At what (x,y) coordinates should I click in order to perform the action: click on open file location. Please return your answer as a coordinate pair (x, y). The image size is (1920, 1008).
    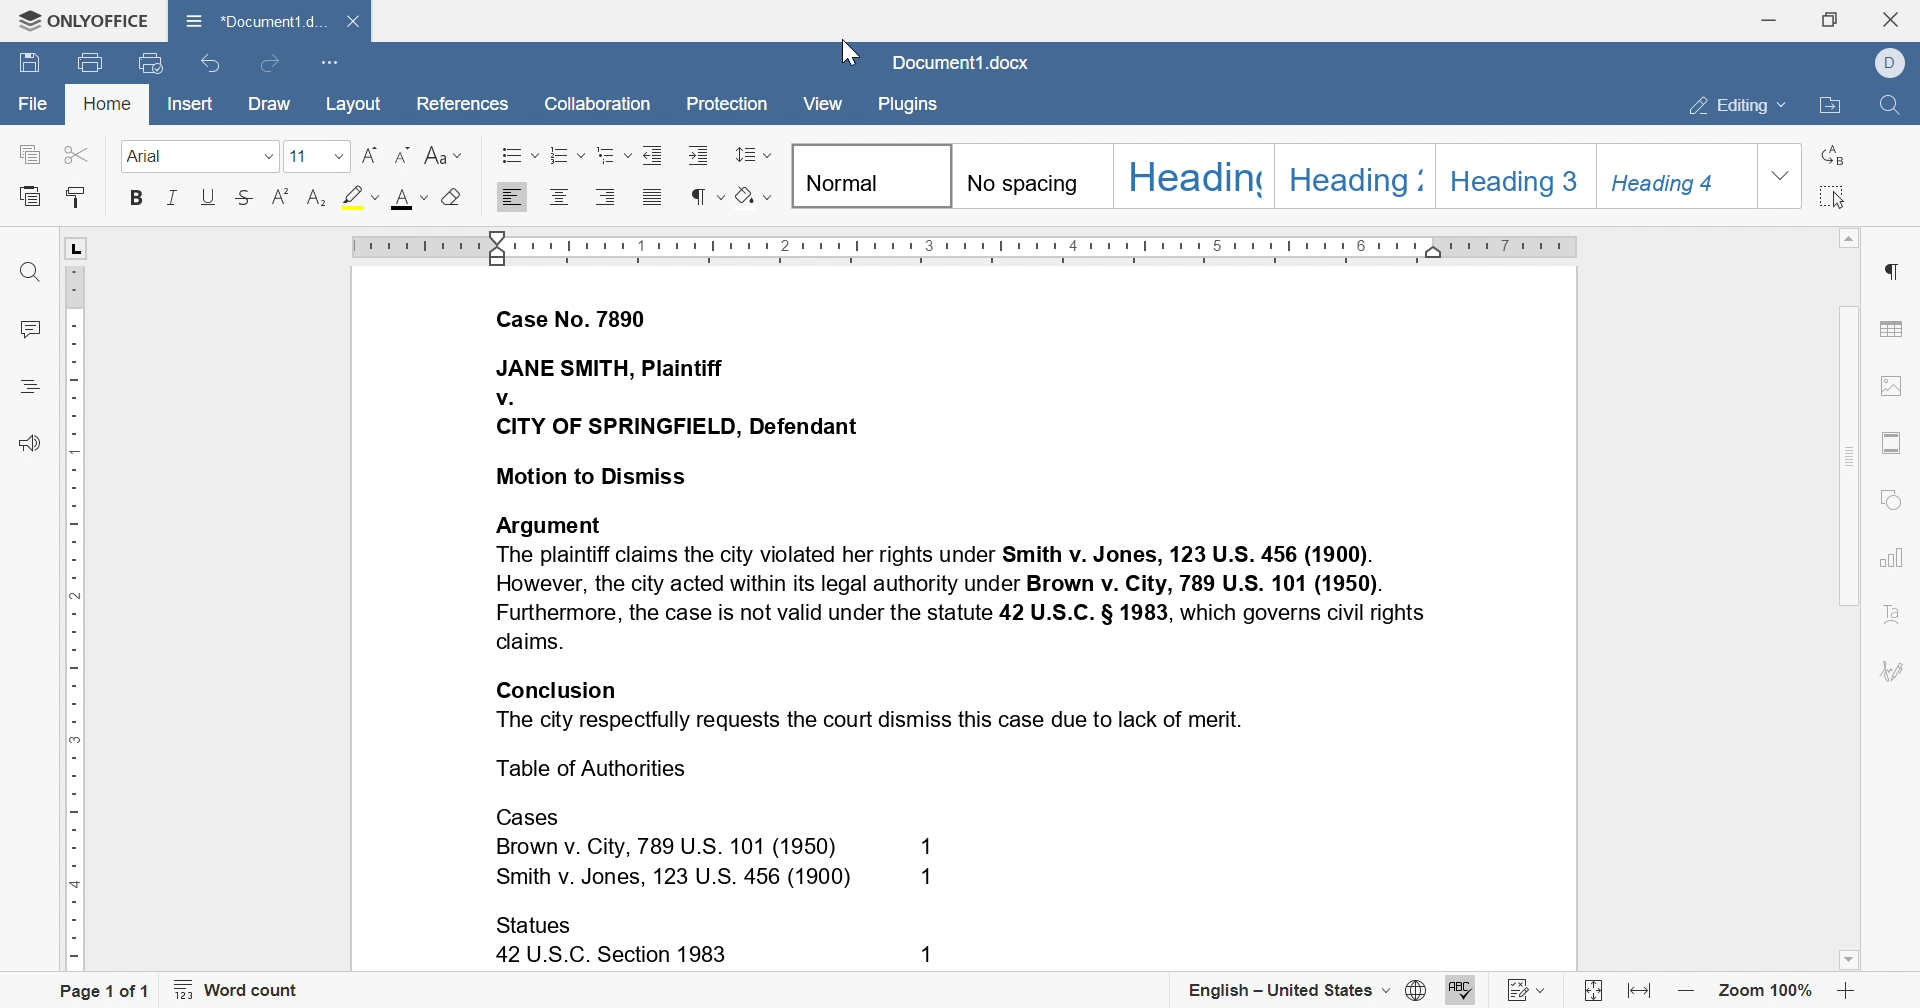
    Looking at the image, I should click on (1830, 109).